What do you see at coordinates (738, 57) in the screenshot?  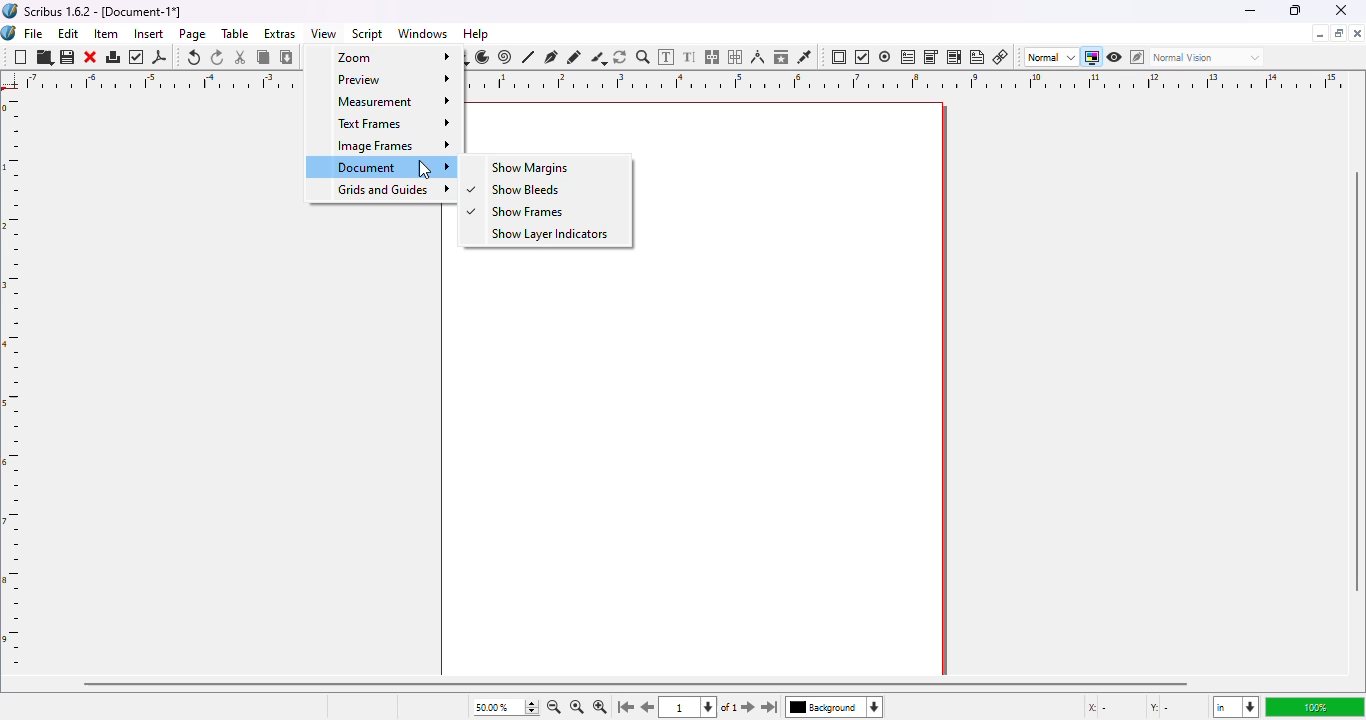 I see `unlink text frames` at bounding box center [738, 57].